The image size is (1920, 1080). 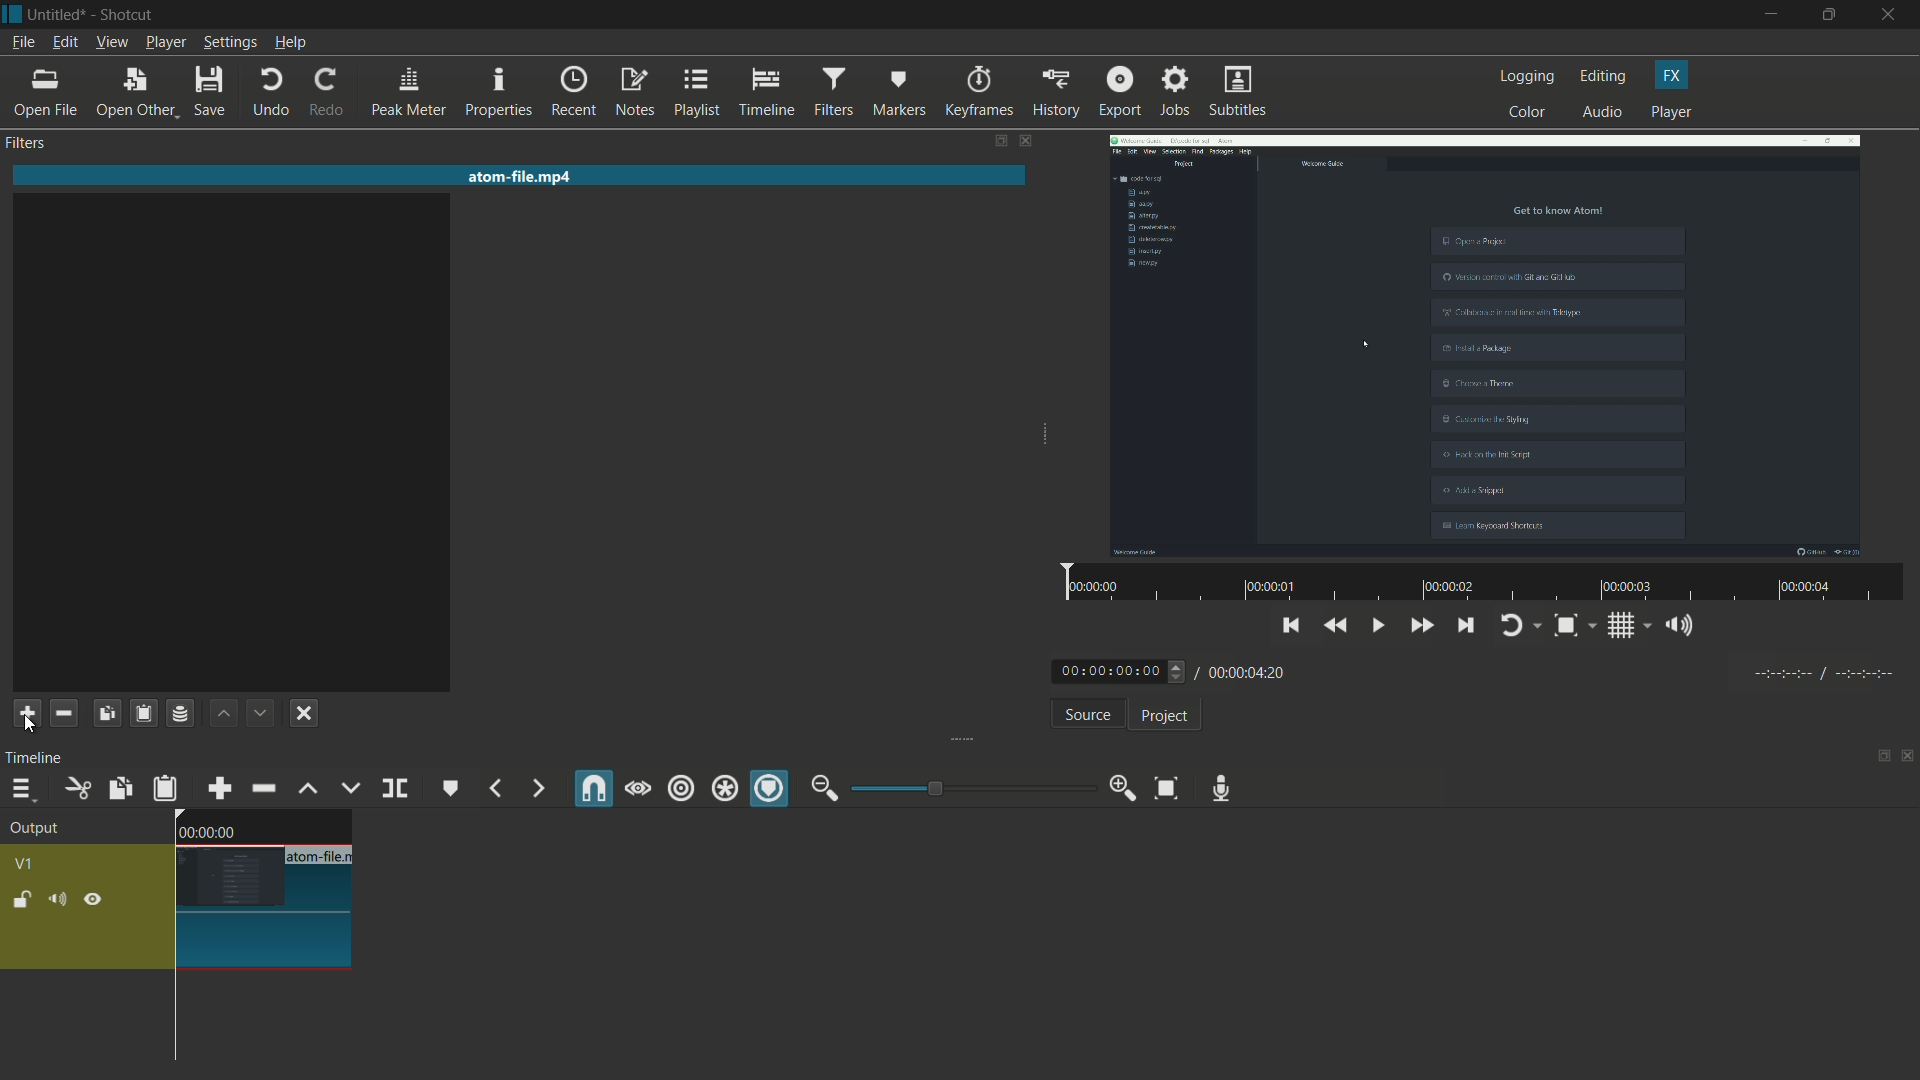 What do you see at coordinates (1908, 758) in the screenshot?
I see `close panel` at bounding box center [1908, 758].